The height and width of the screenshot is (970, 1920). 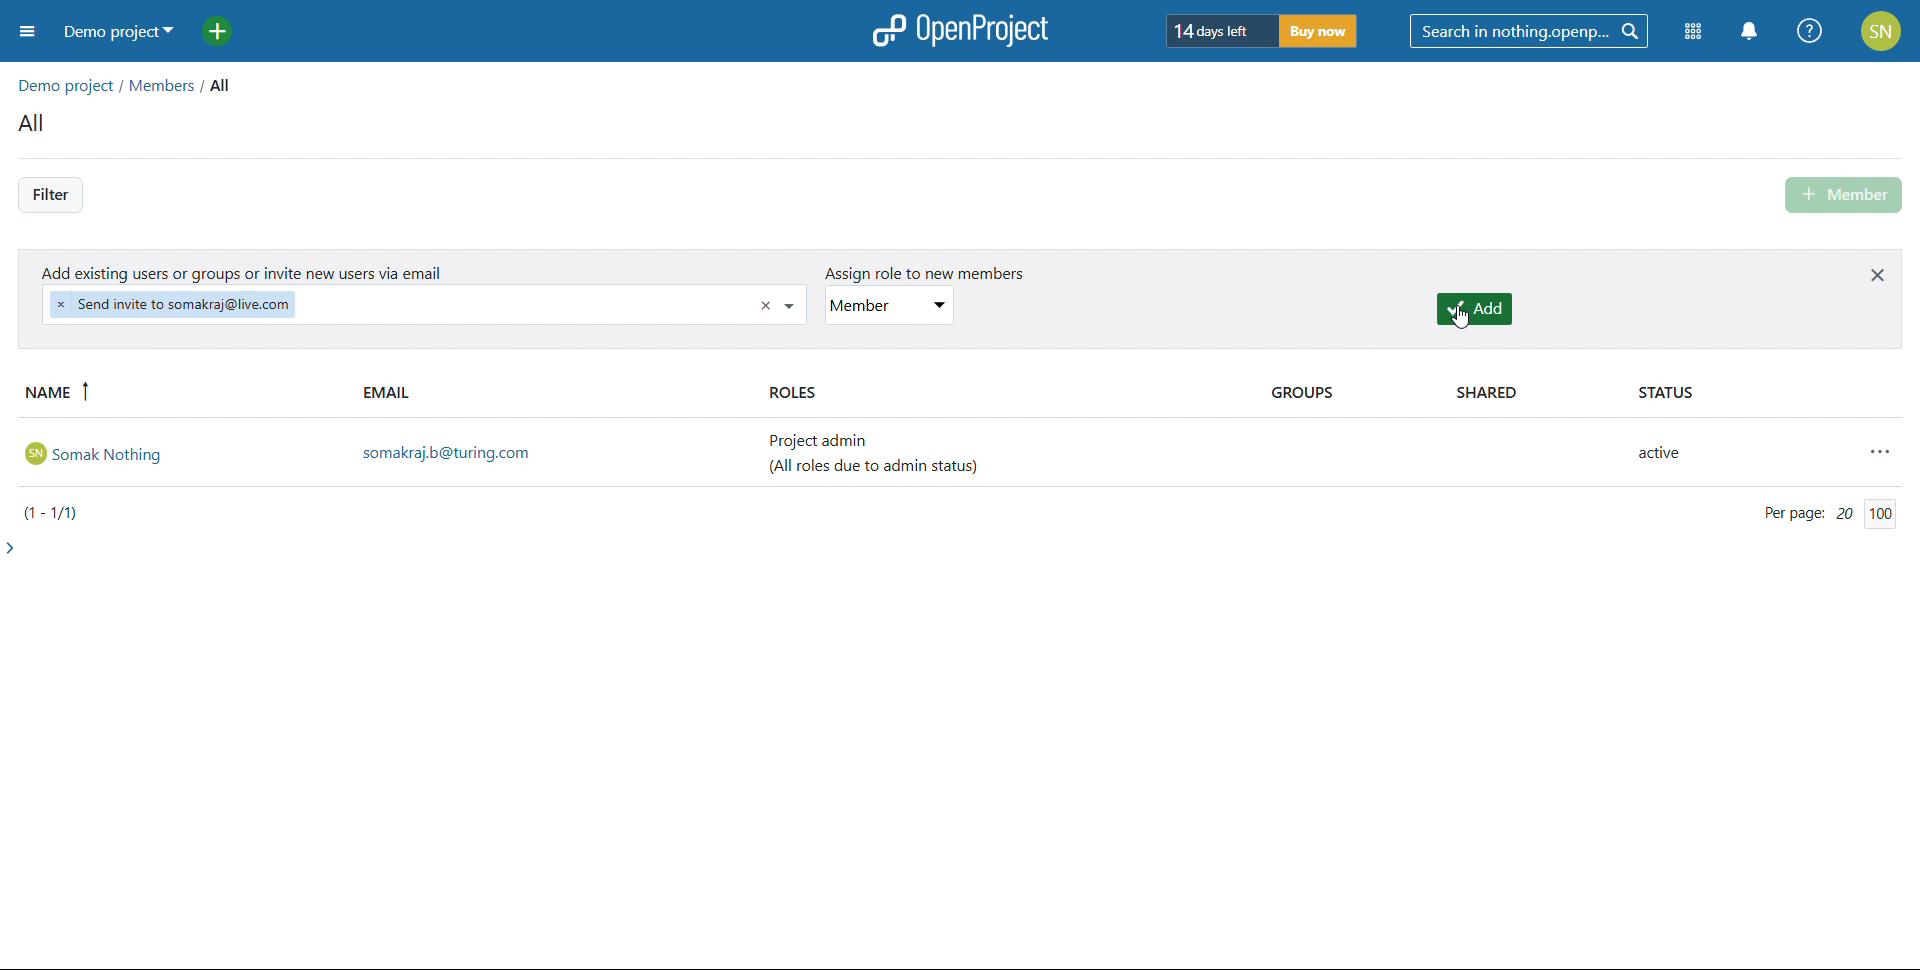 I want to click on demo projects/, so click(x=68, y=83).